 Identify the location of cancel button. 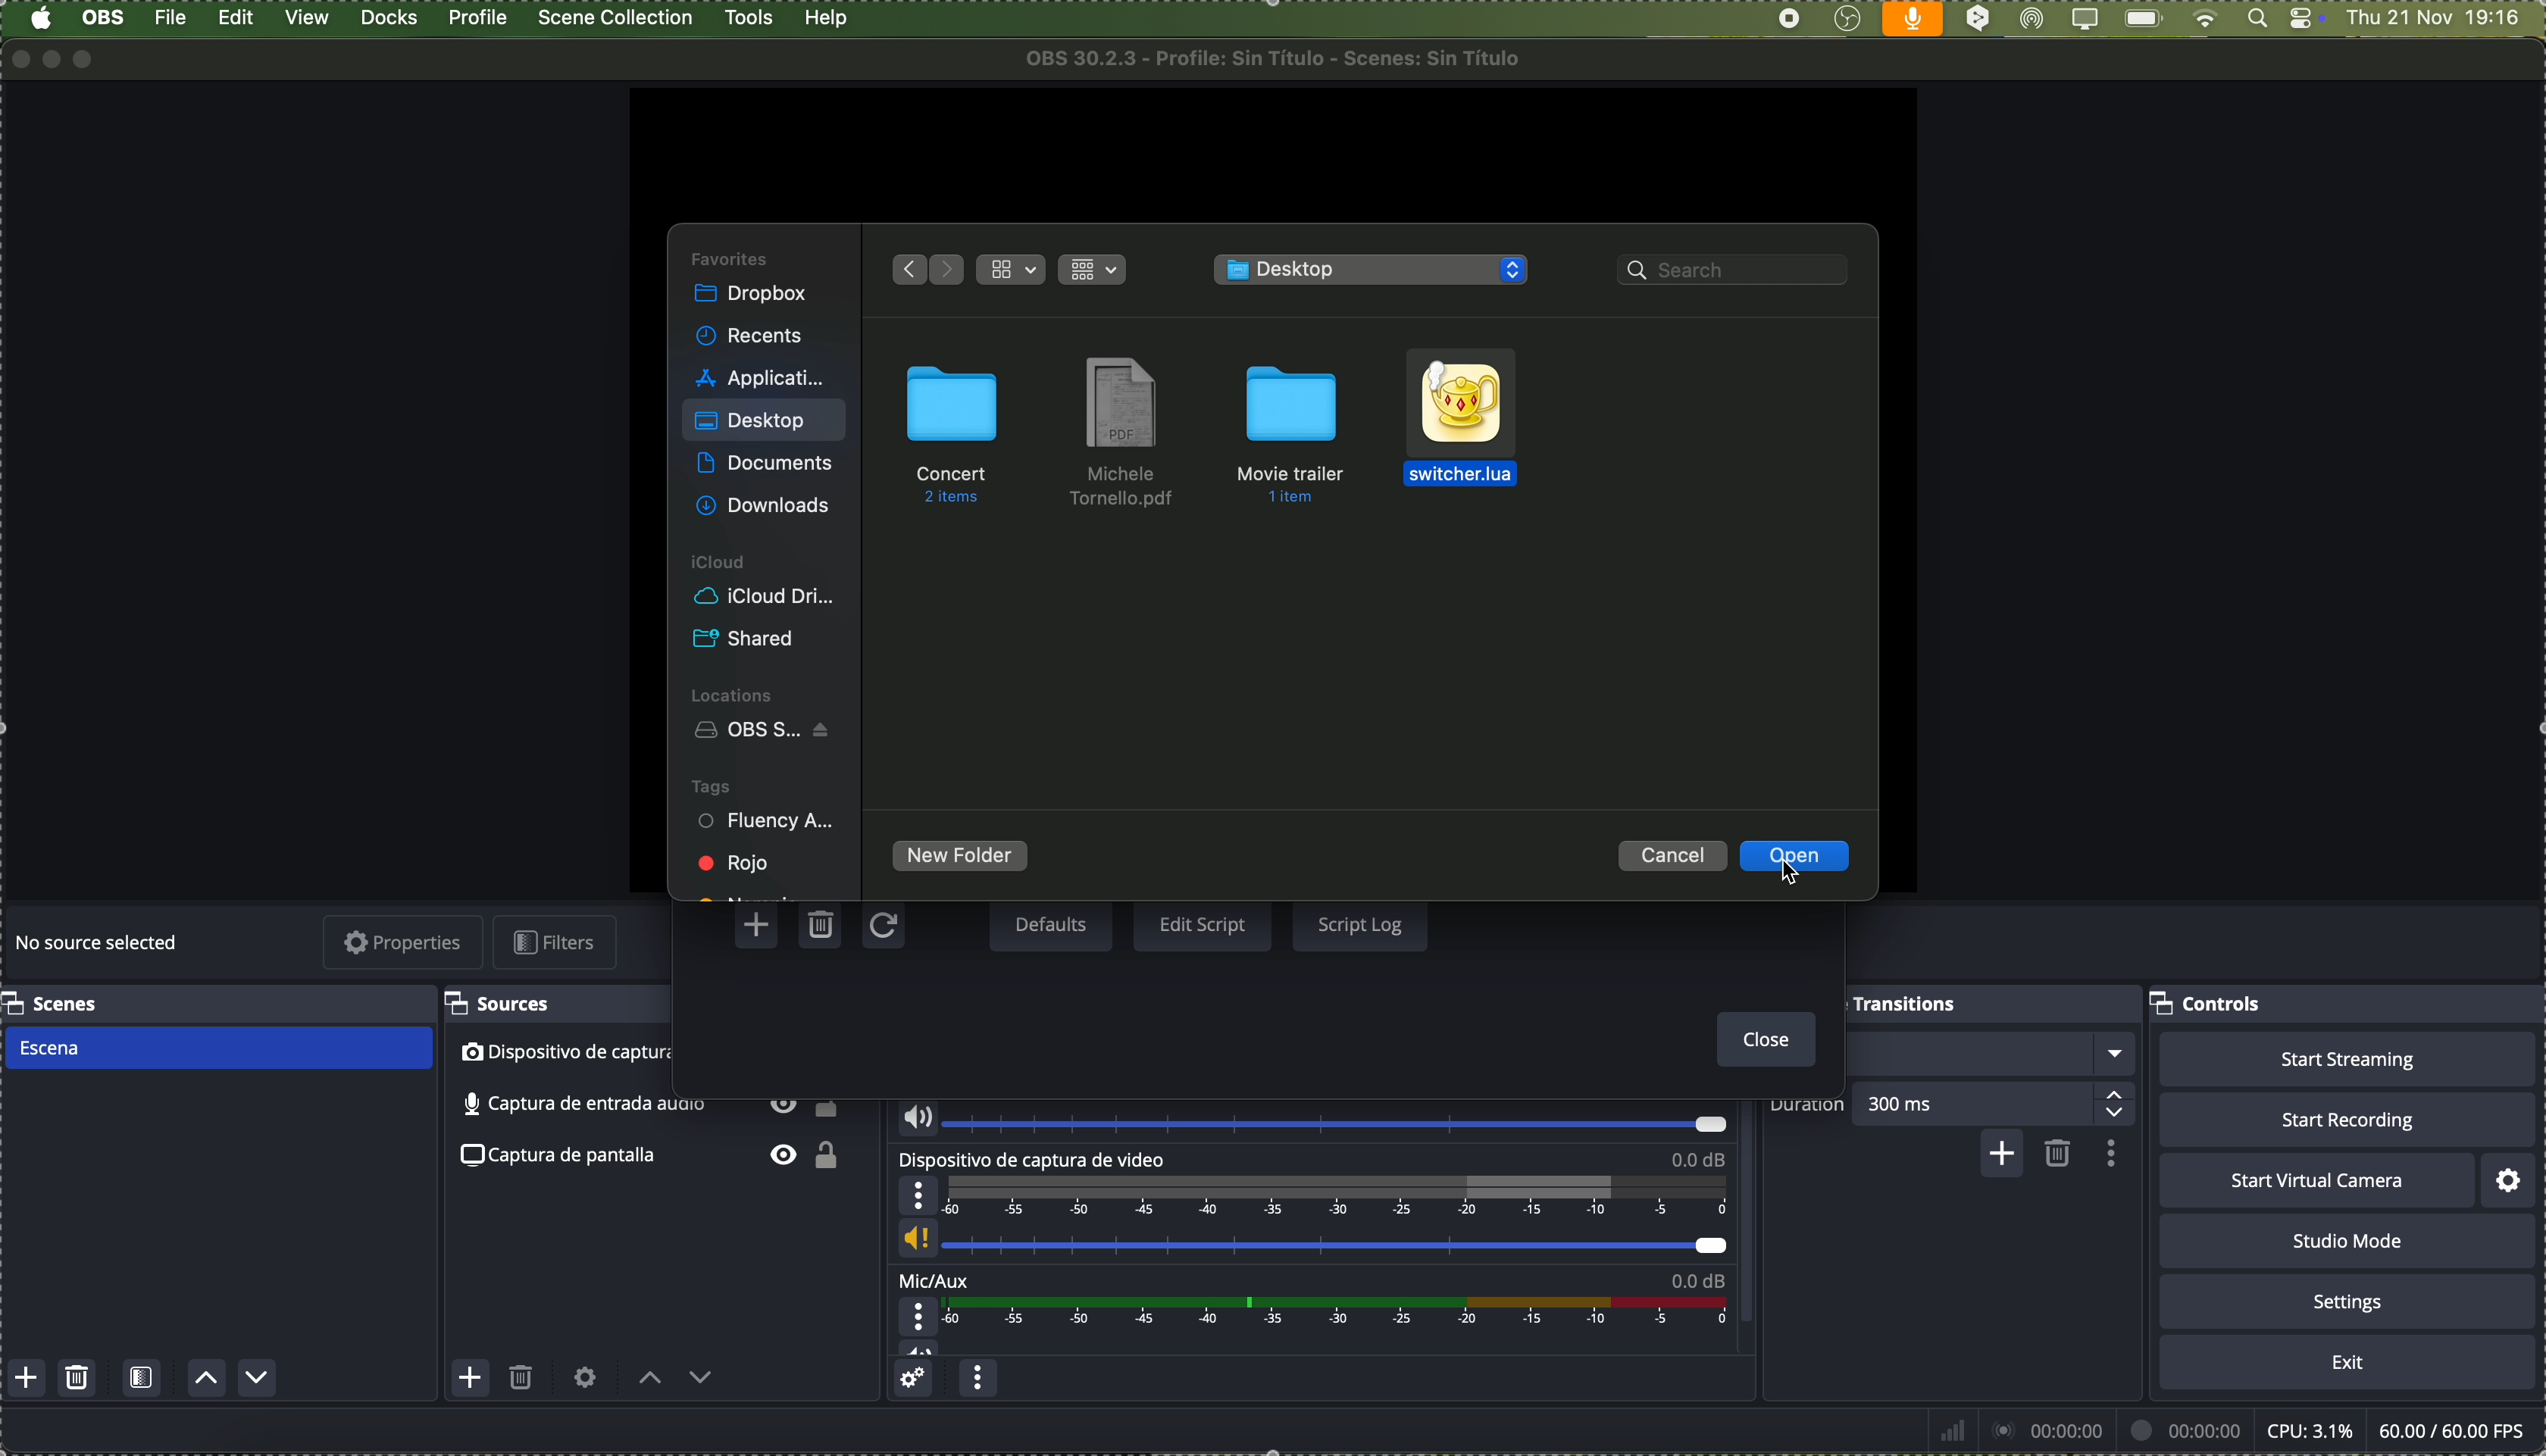
(1674, 855).